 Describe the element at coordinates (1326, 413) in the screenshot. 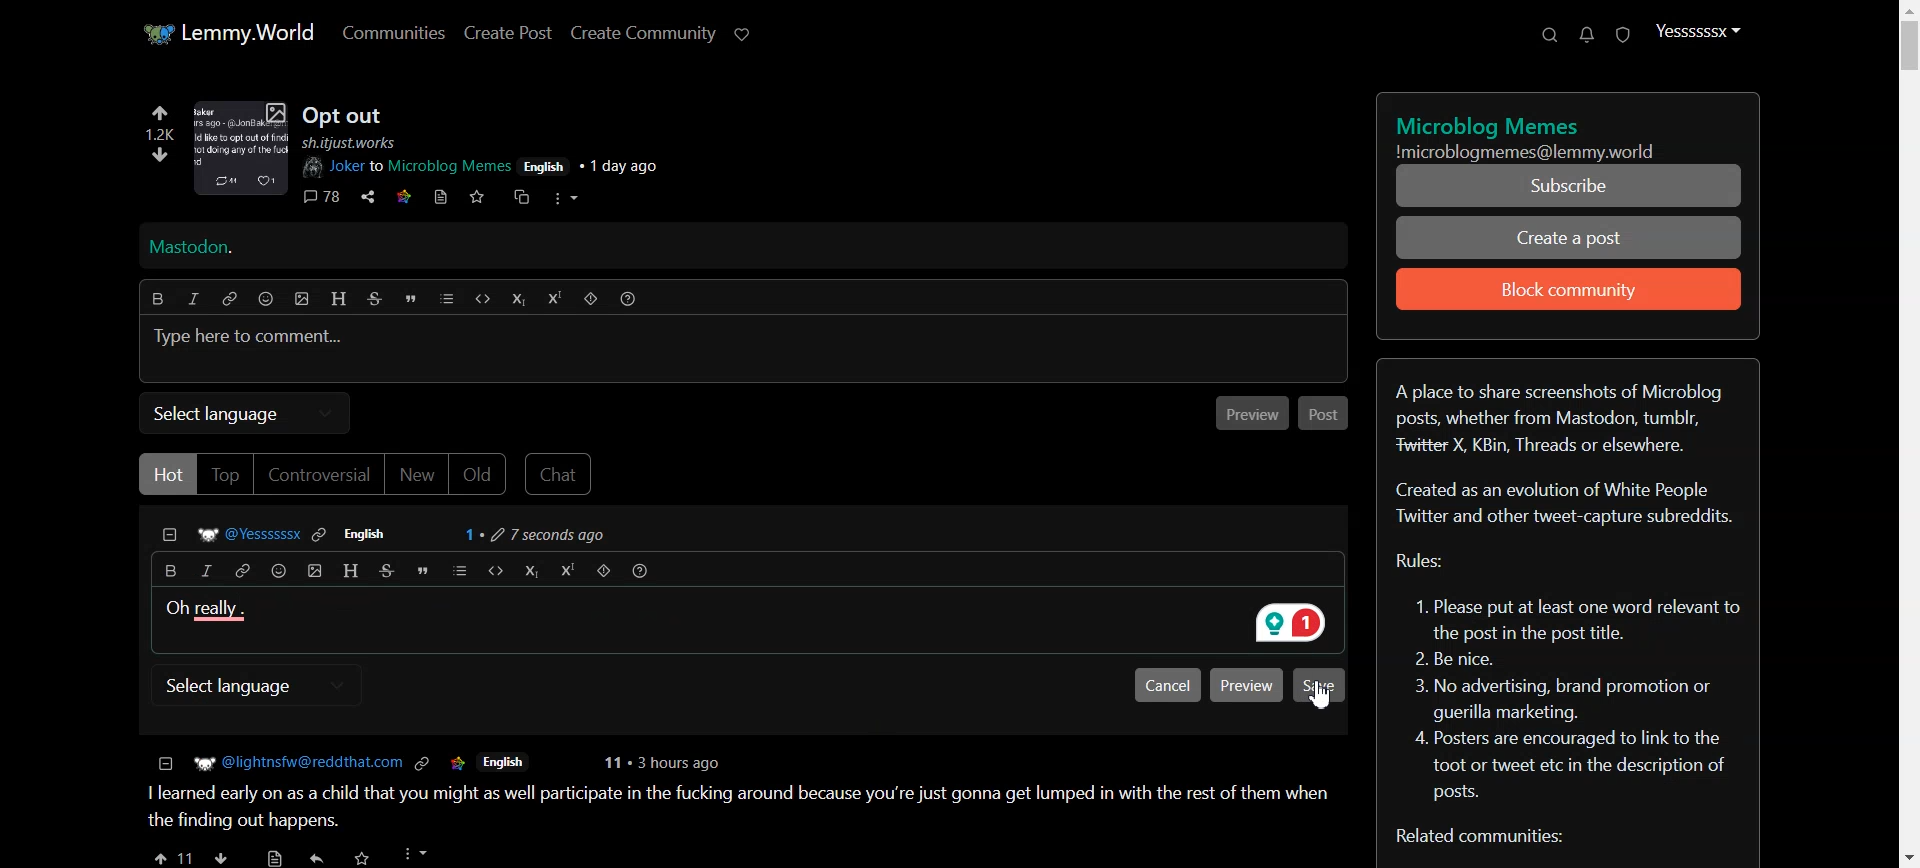

I see `Post` at that location.